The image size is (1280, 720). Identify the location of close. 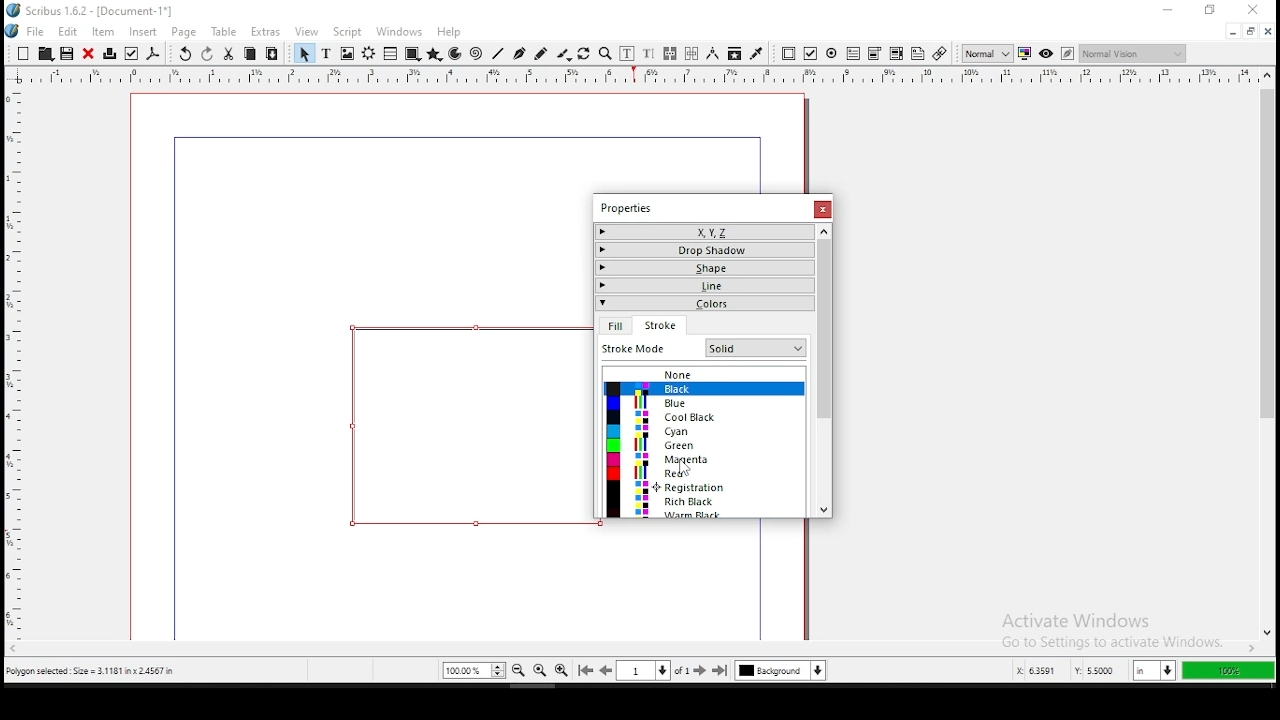
(1255, 10).